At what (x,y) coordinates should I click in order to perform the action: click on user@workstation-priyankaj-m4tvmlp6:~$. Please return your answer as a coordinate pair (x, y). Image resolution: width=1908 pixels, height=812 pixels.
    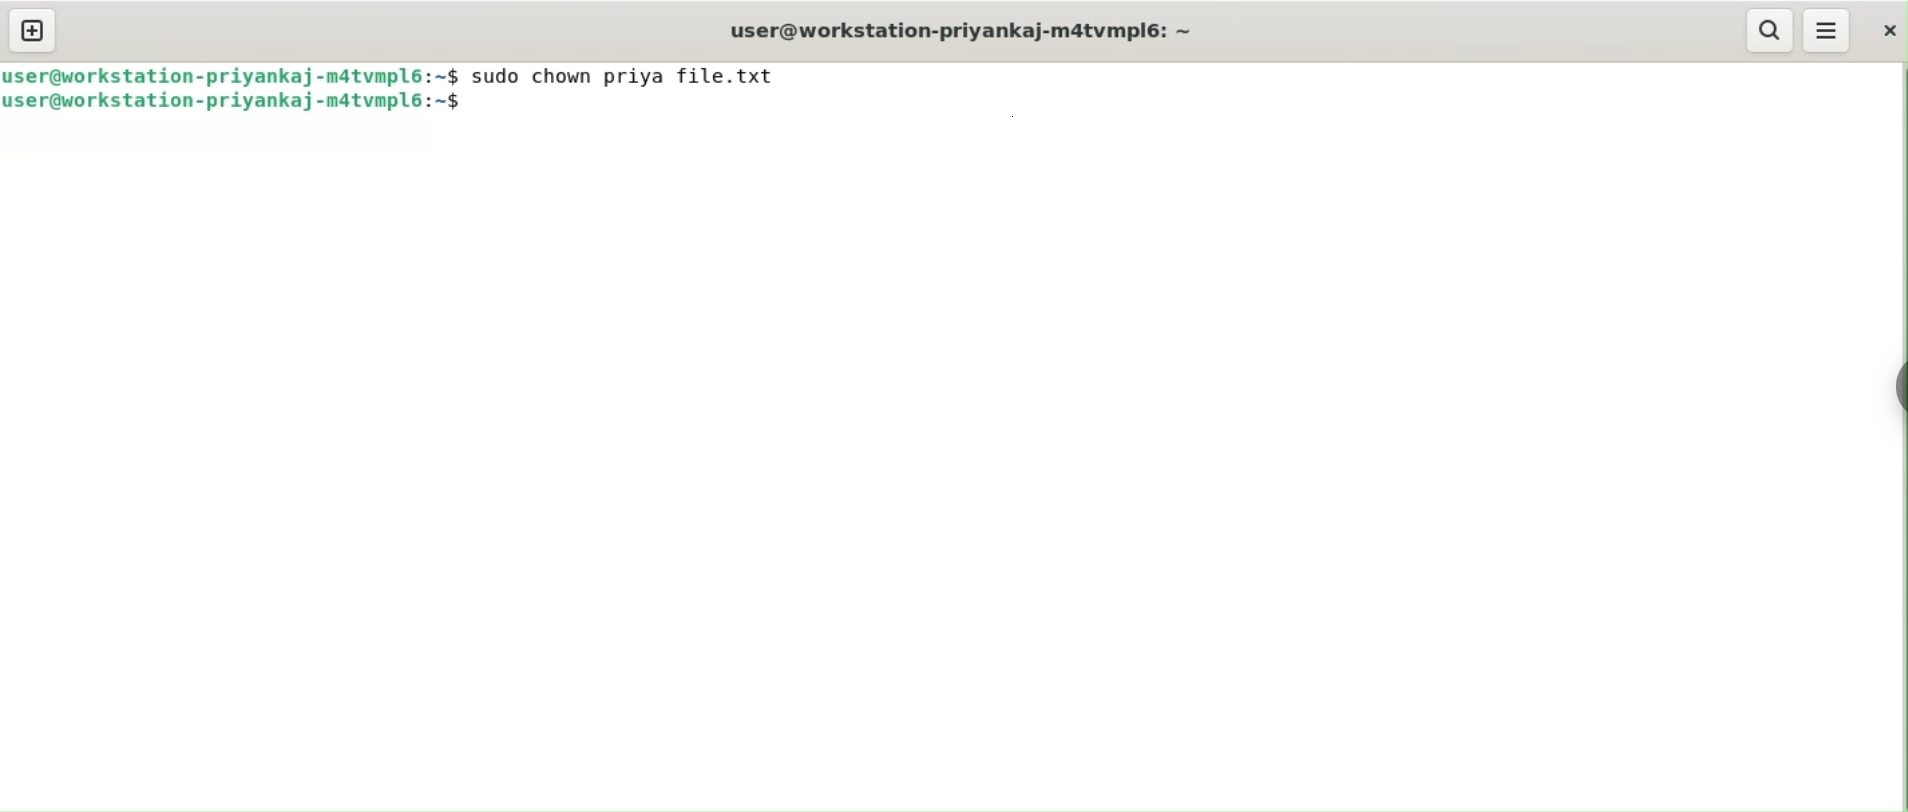
    Looking at the image, I should click on (233, 74).